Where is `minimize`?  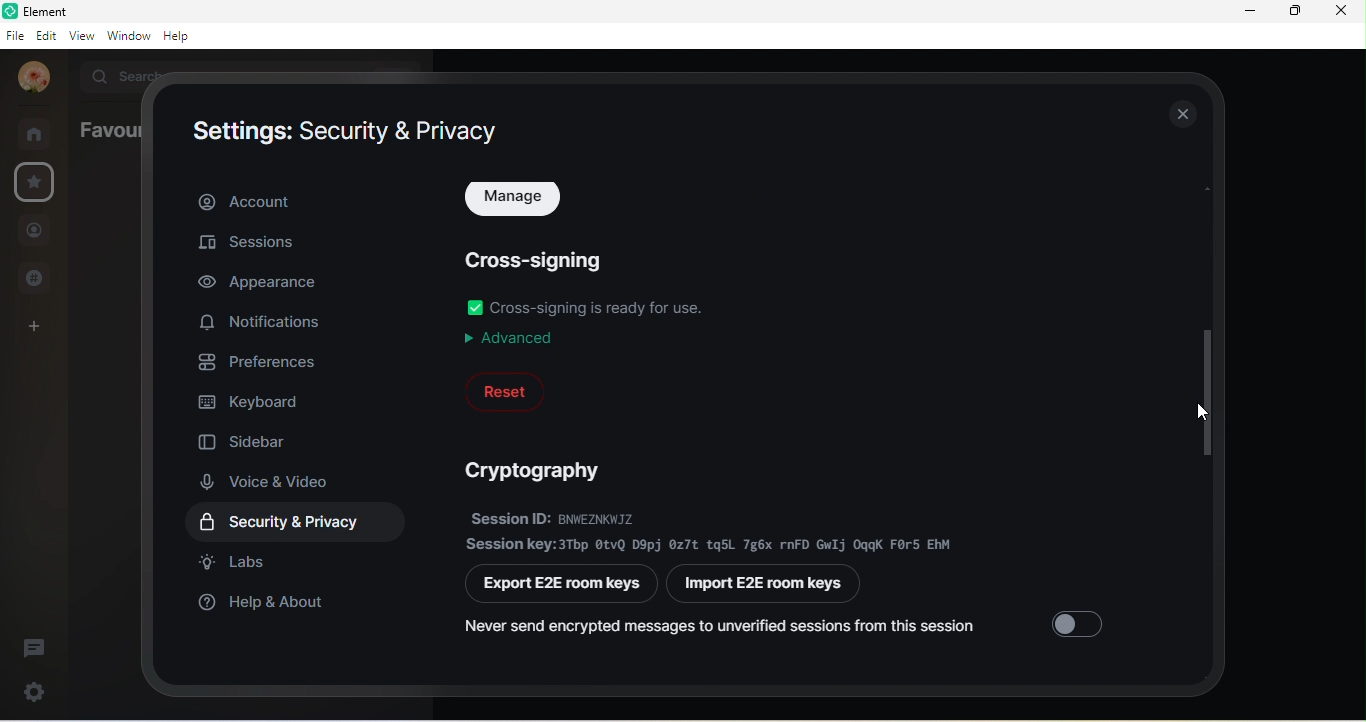 minimize is located at coordinates (1252, 11).